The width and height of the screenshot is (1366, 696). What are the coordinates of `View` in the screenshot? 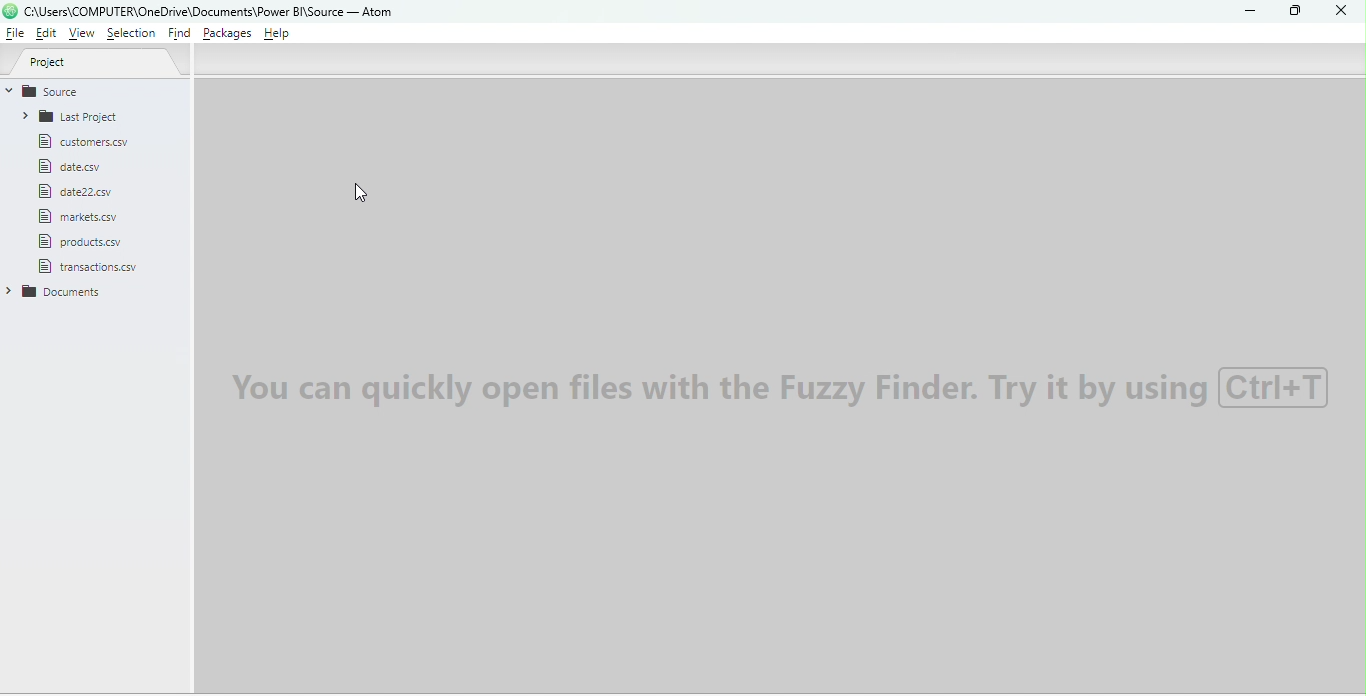 It's located at (83, 34).